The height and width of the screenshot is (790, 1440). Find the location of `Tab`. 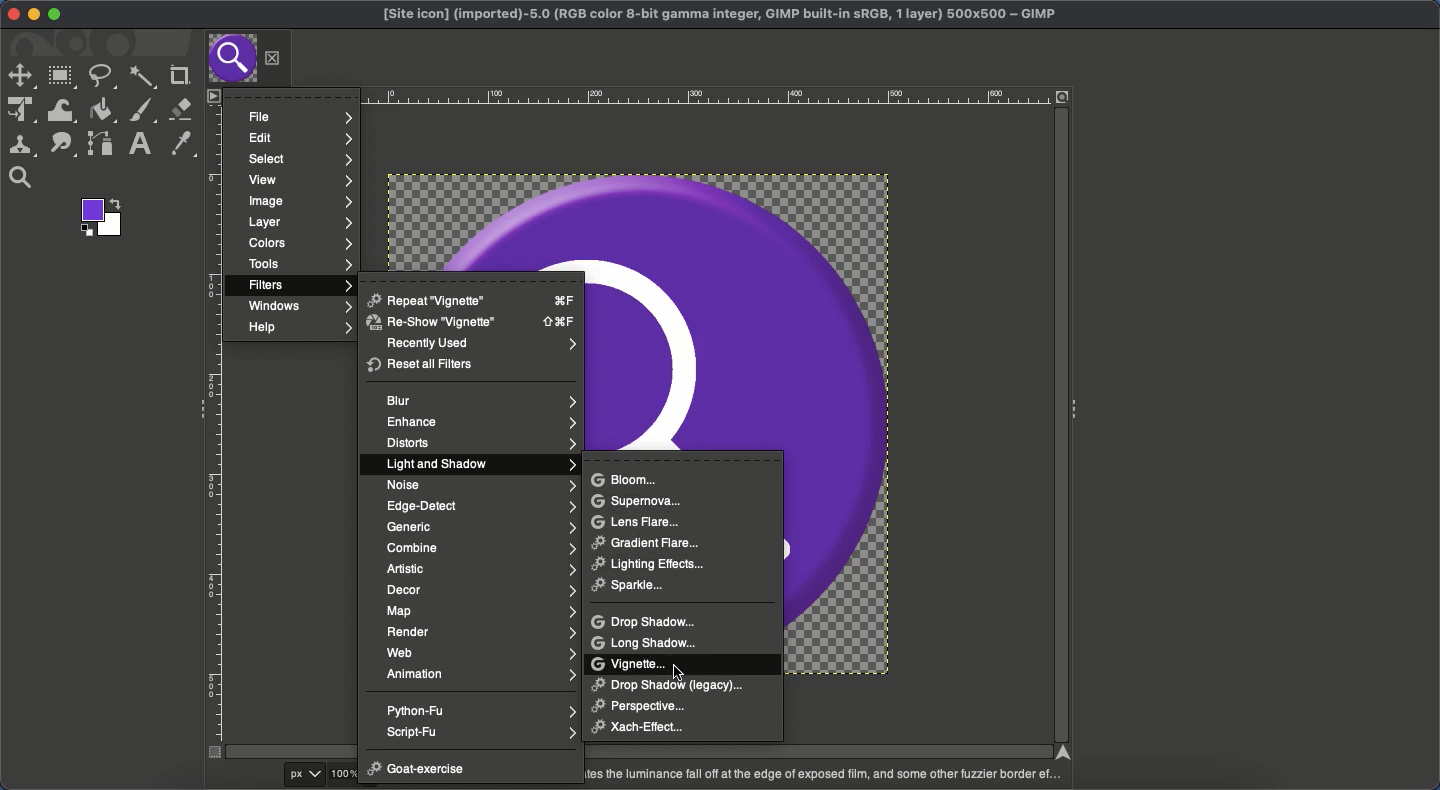

Tab is located at coordinates (231, 59).